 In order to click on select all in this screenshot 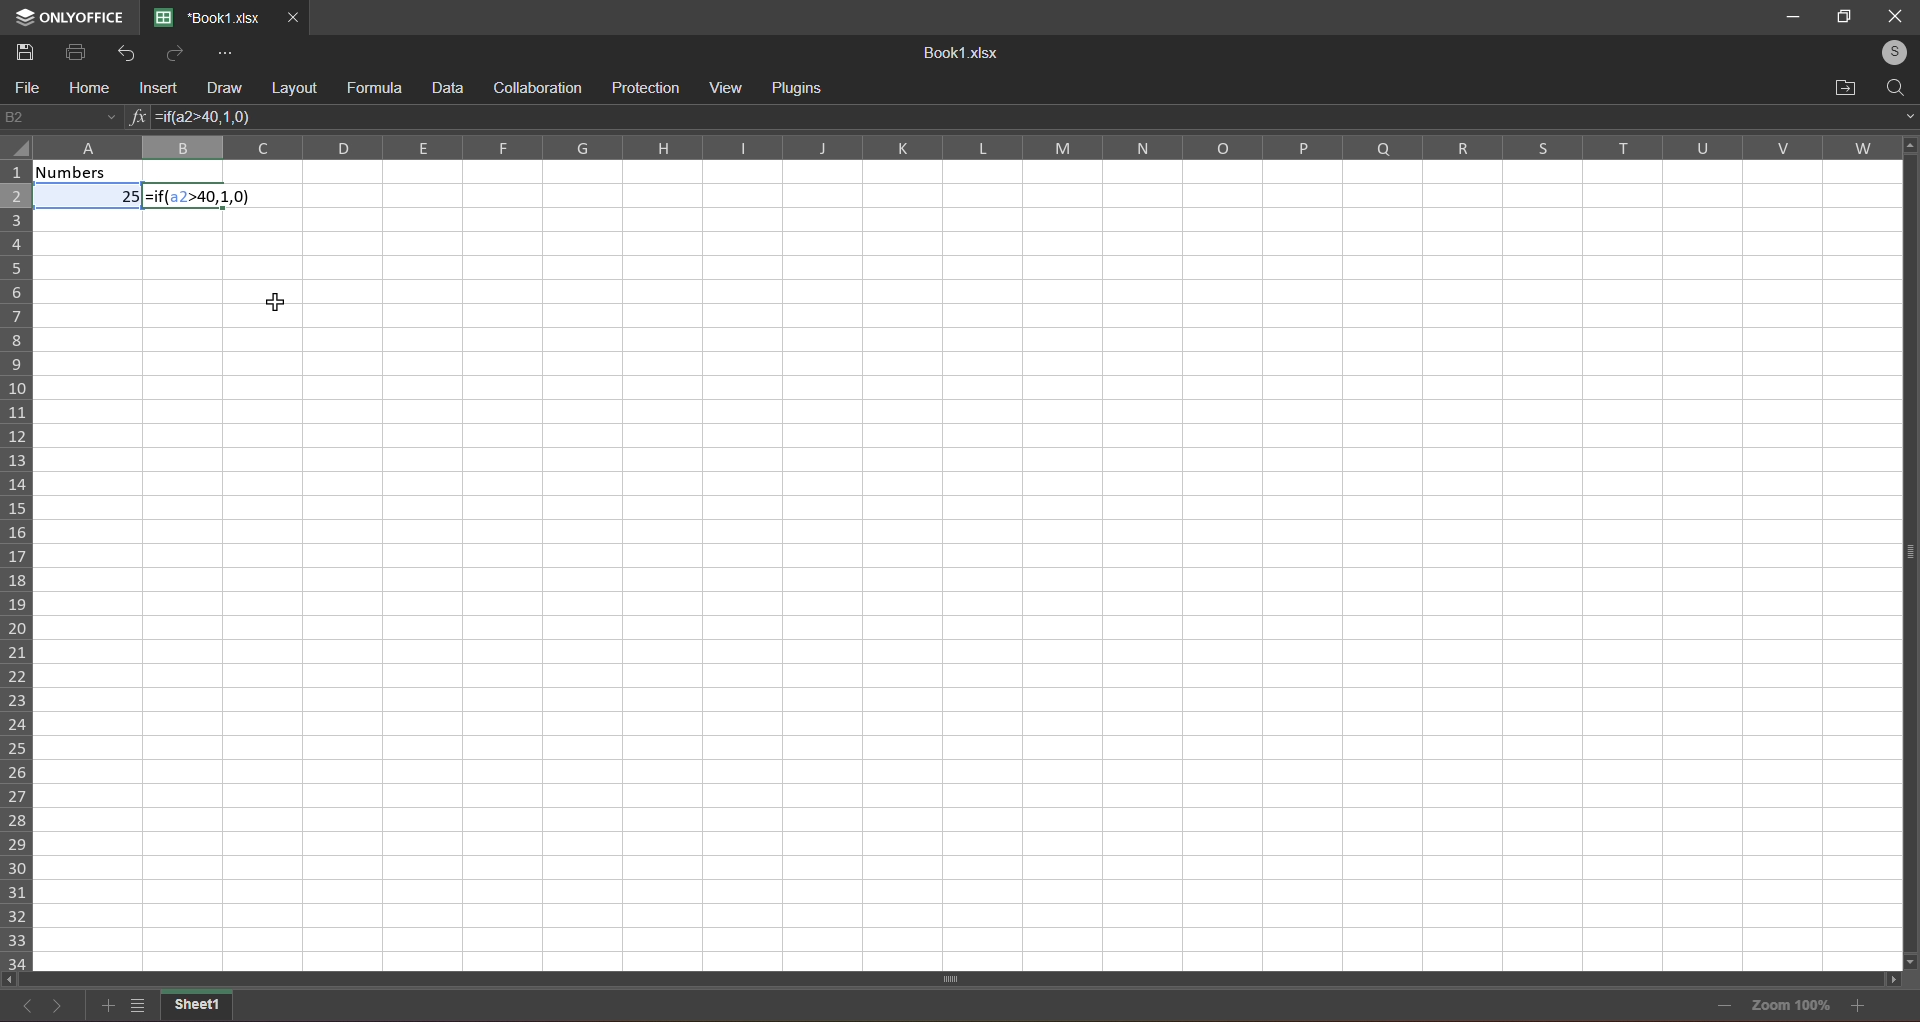, I will do `click(18, 153)`.